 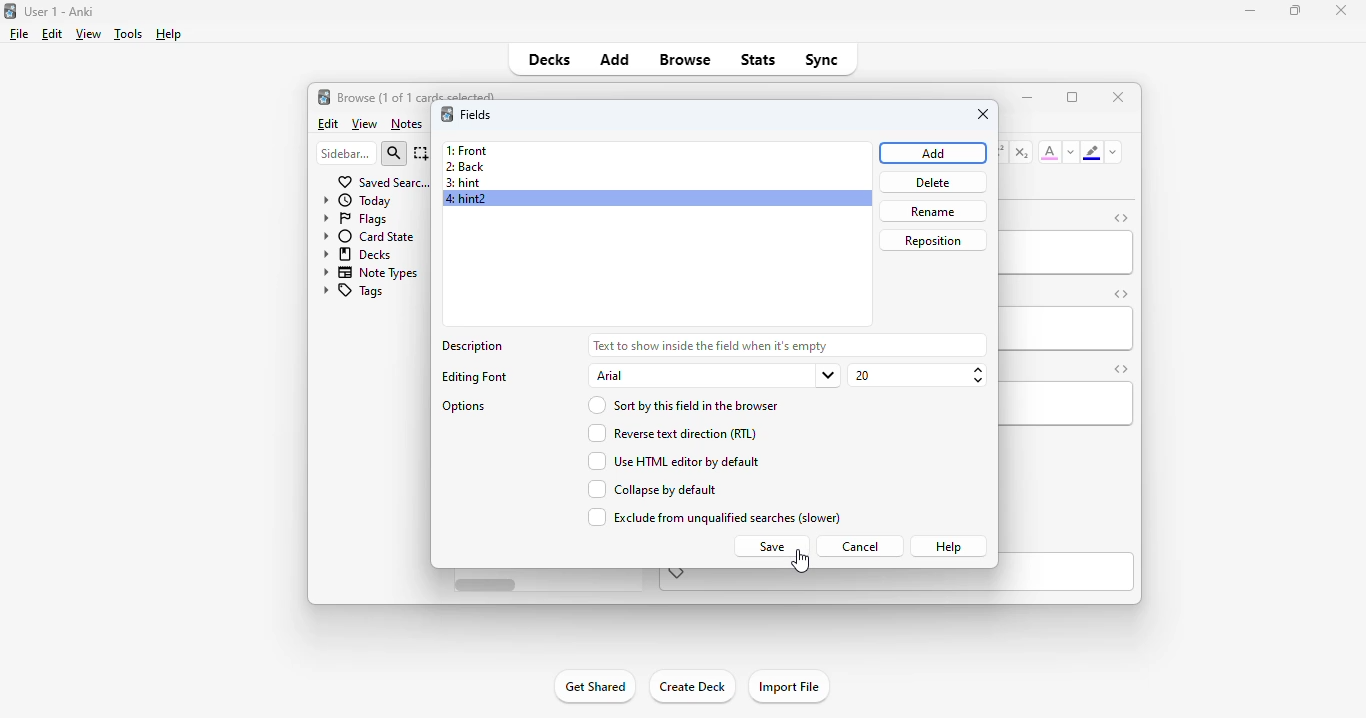 I want to click on logo, so click(x=9, y=10).